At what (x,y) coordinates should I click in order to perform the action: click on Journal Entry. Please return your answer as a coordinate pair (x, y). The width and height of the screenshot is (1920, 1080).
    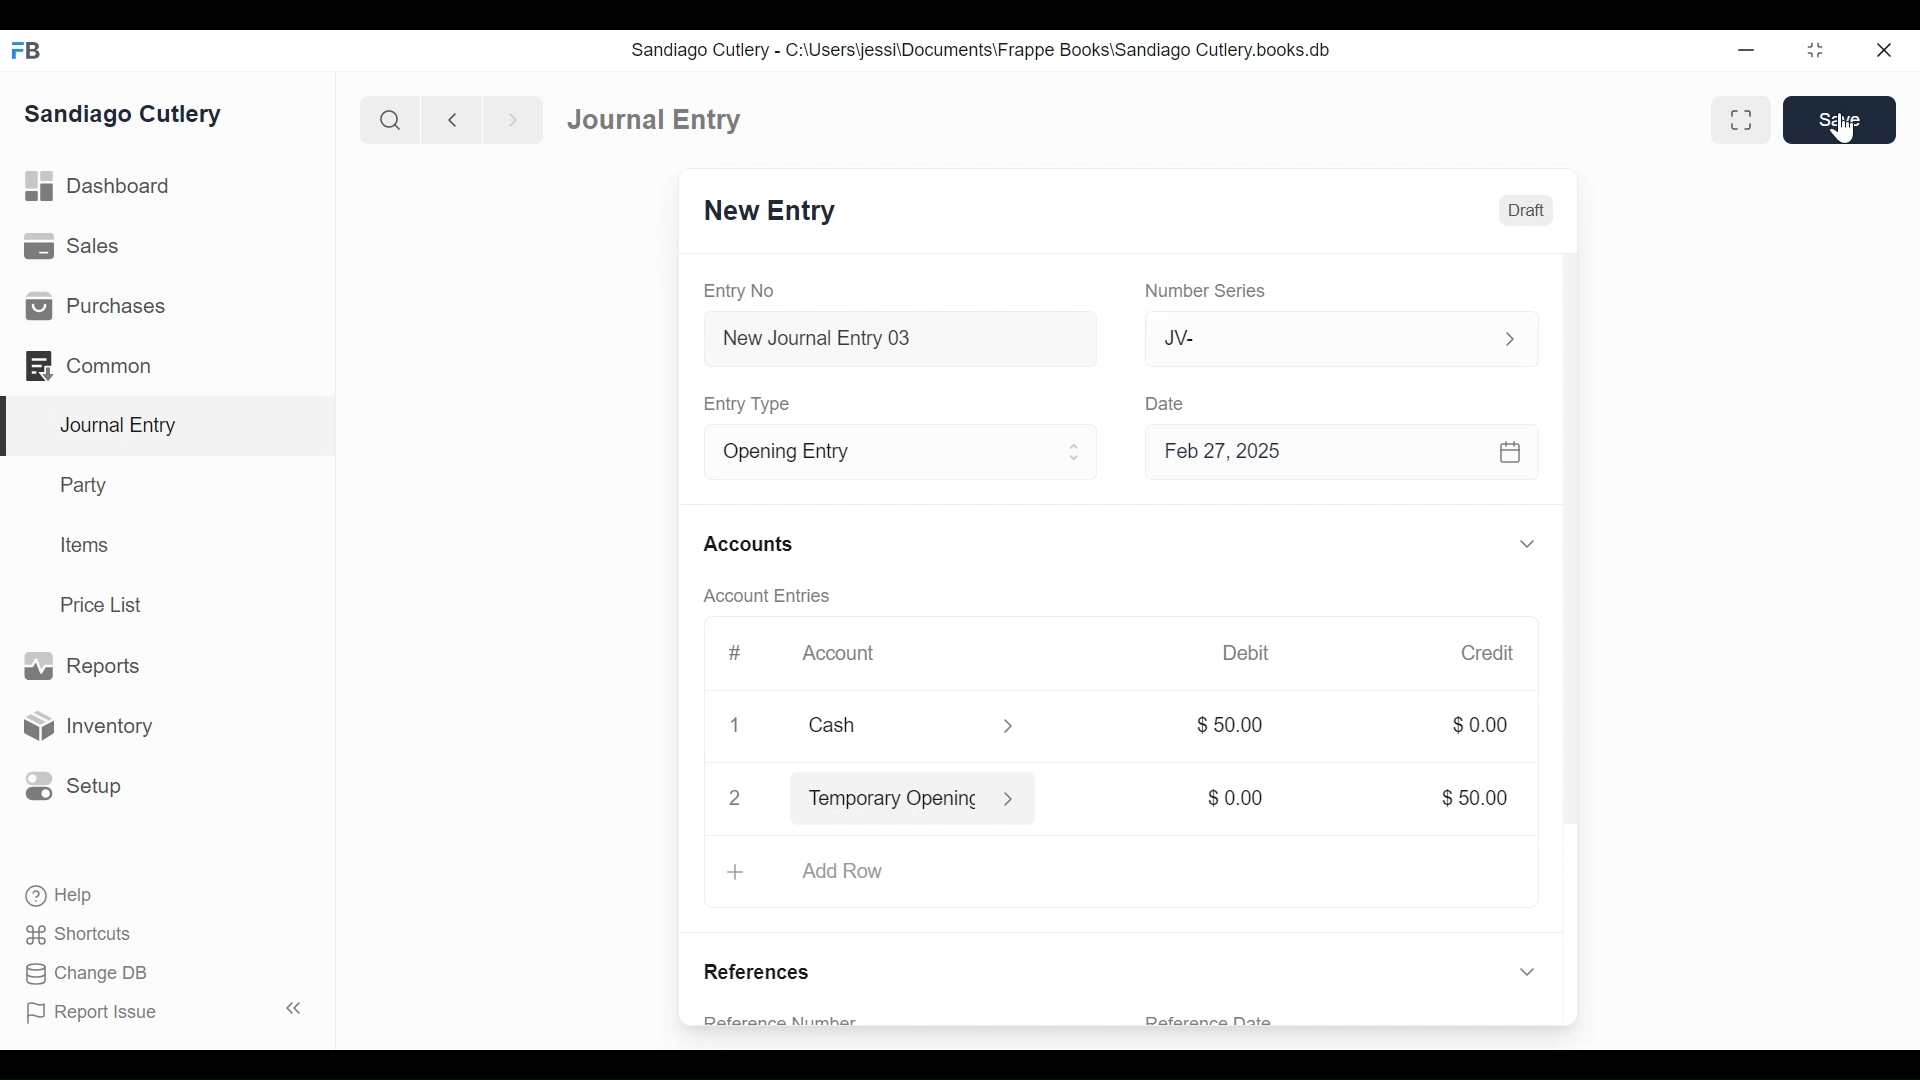
    Looking at the image, I should click on (657, 120).